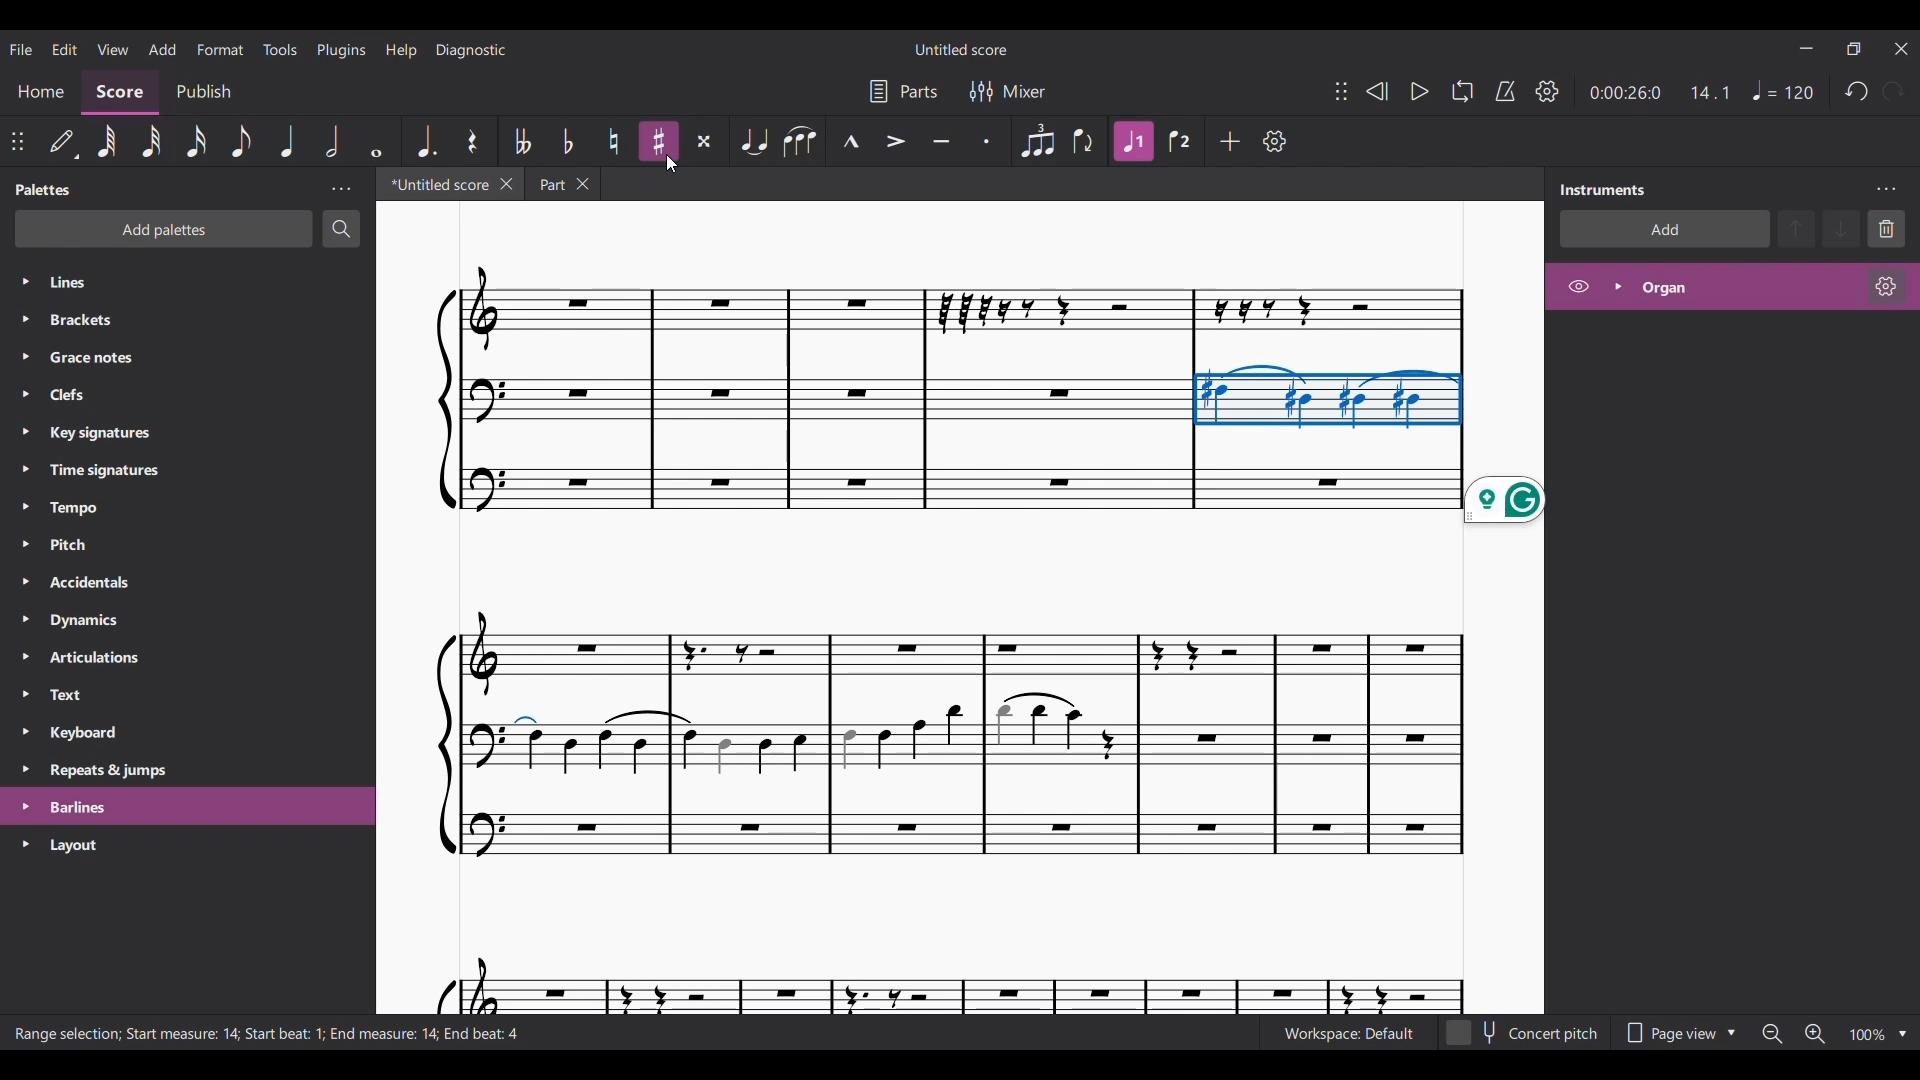 This screenshot has height=1080, width=1920. I want to click on Page view options, so click(1675, 1033).